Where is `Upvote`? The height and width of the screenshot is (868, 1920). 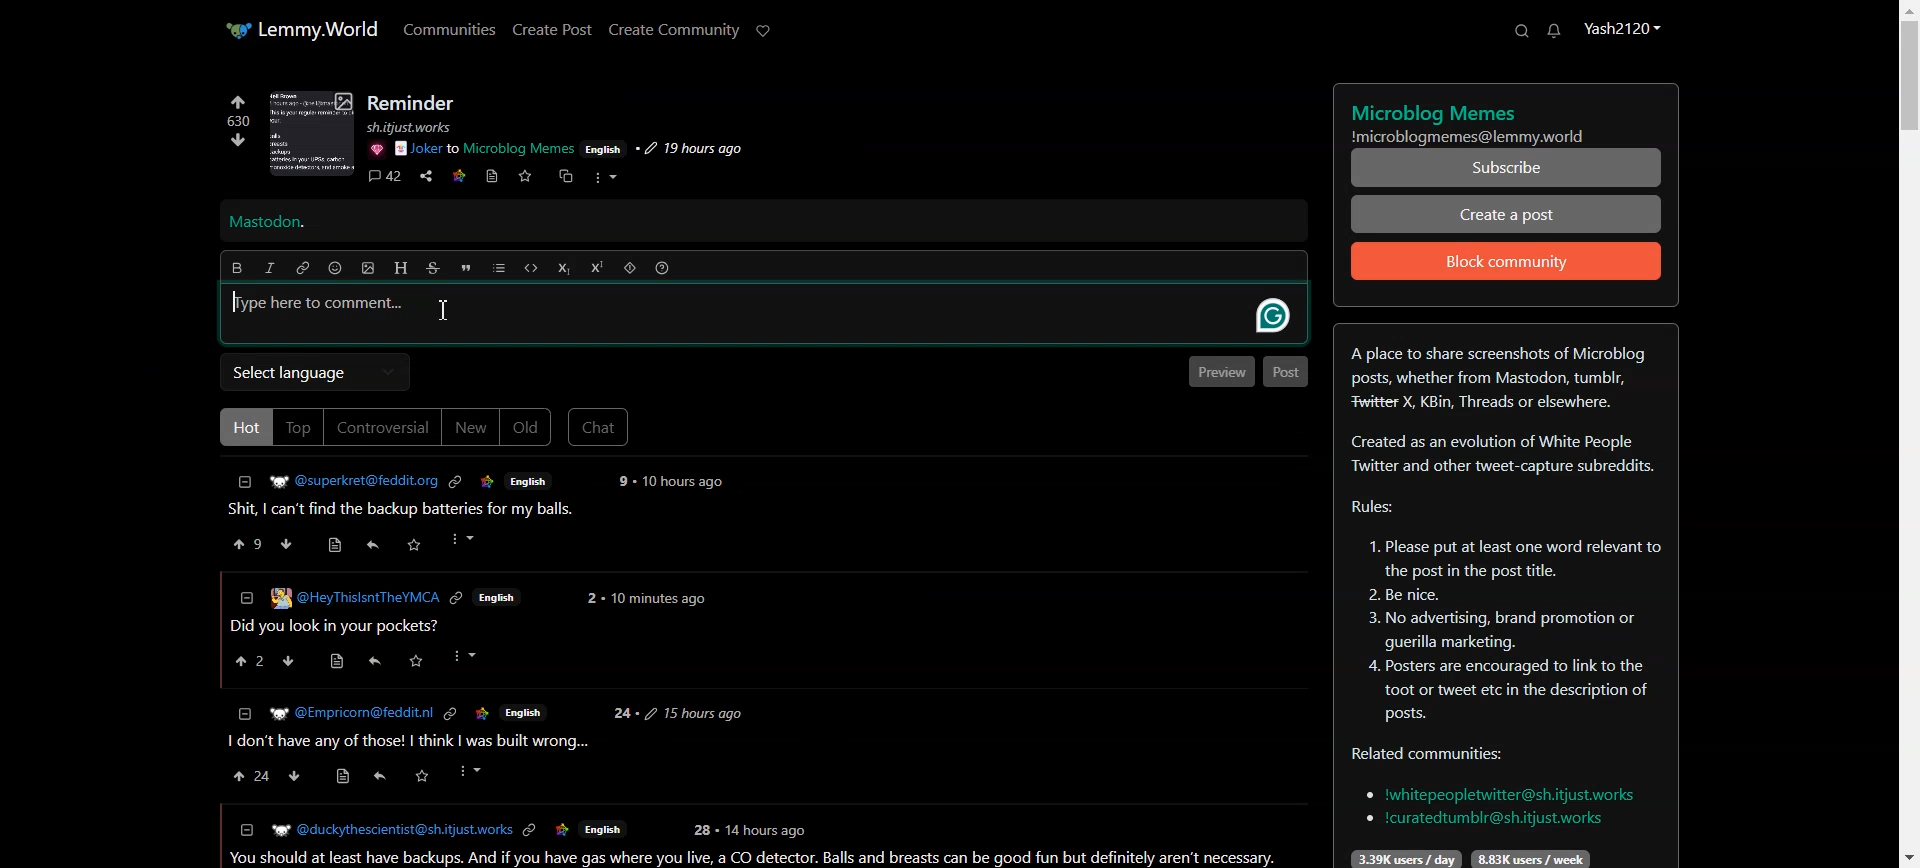
Upvote is located at coordinates (249, 543).